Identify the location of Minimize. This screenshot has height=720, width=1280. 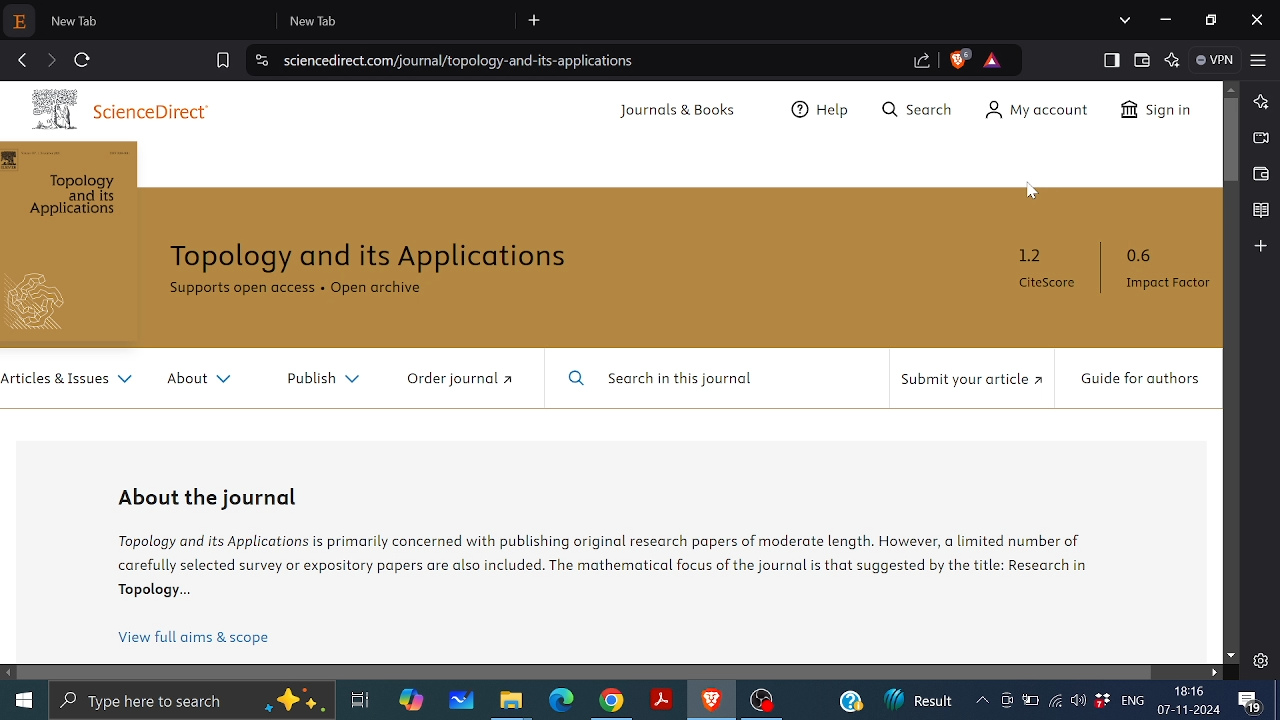
(1167, 20).